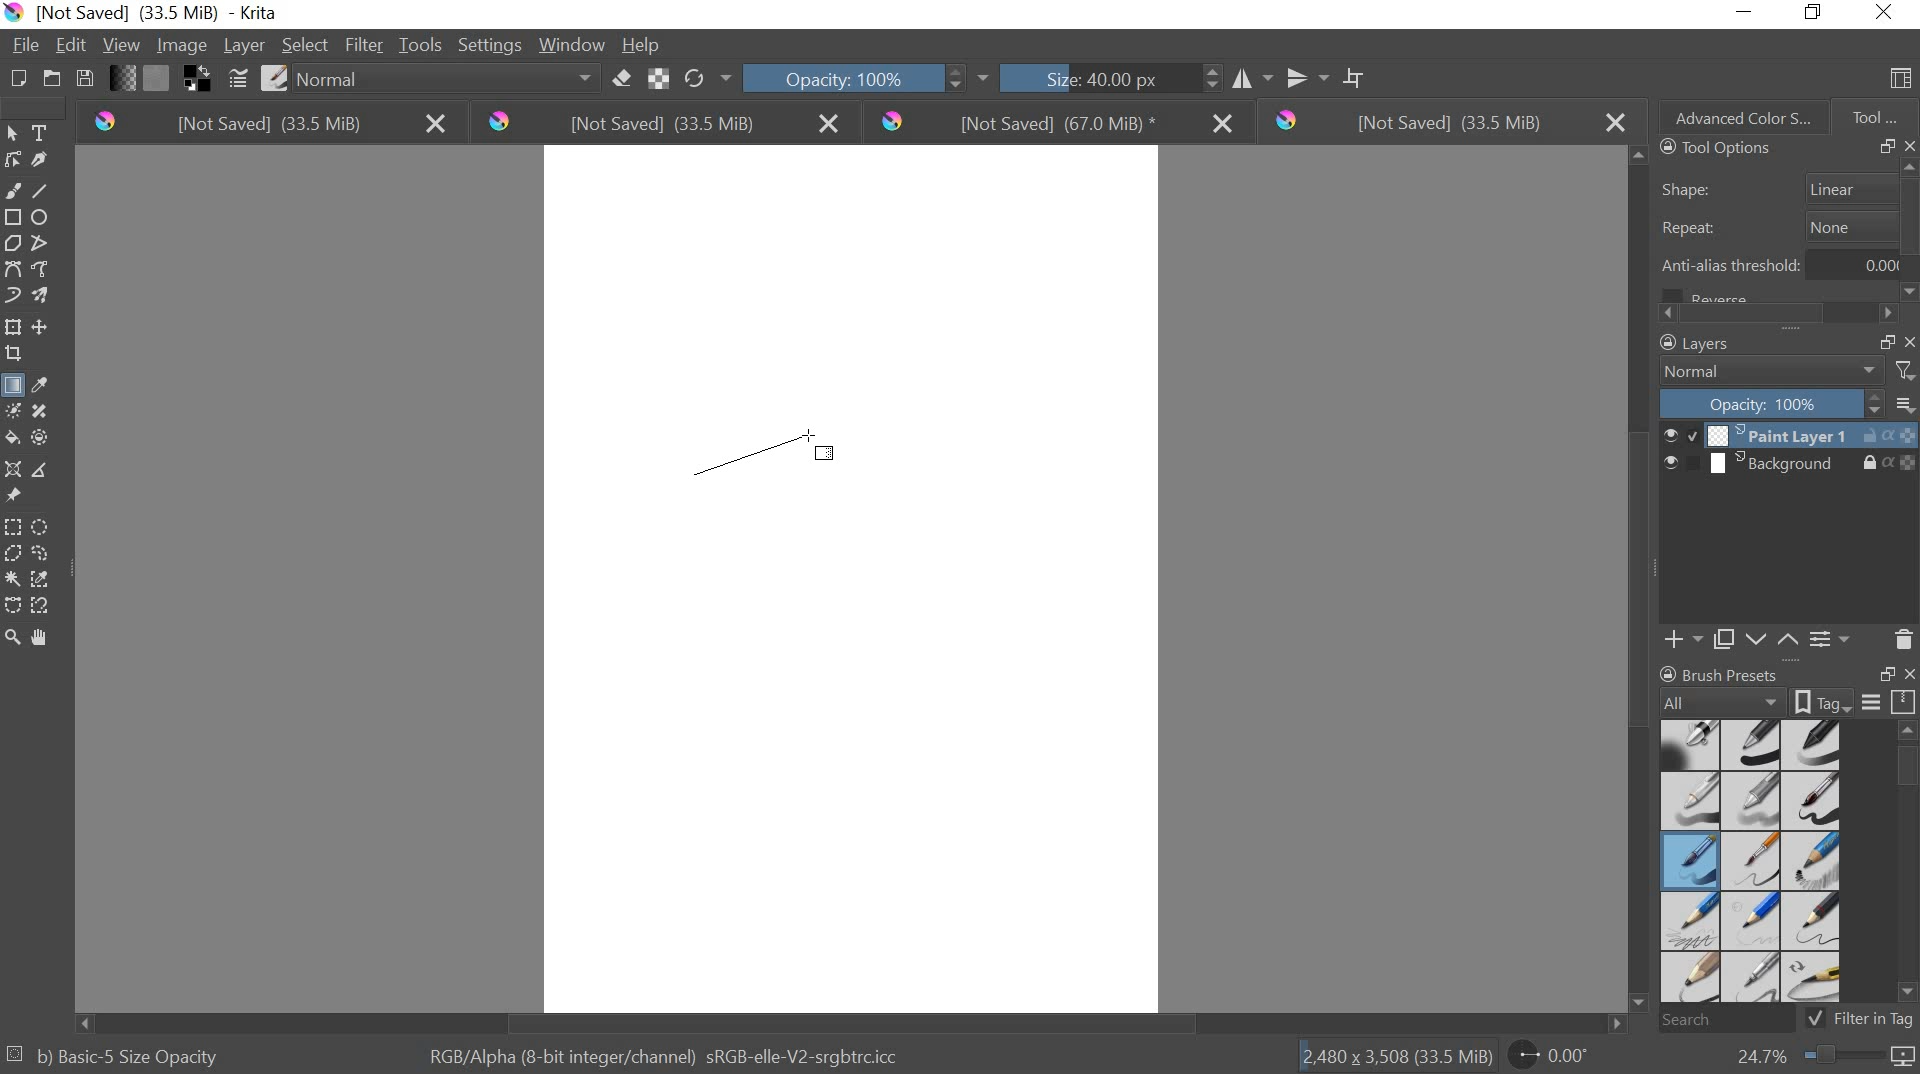 This screenshot has height=1074, width=1920. I want to click on BRUSH PROPERTIES, so click(1731, 670).